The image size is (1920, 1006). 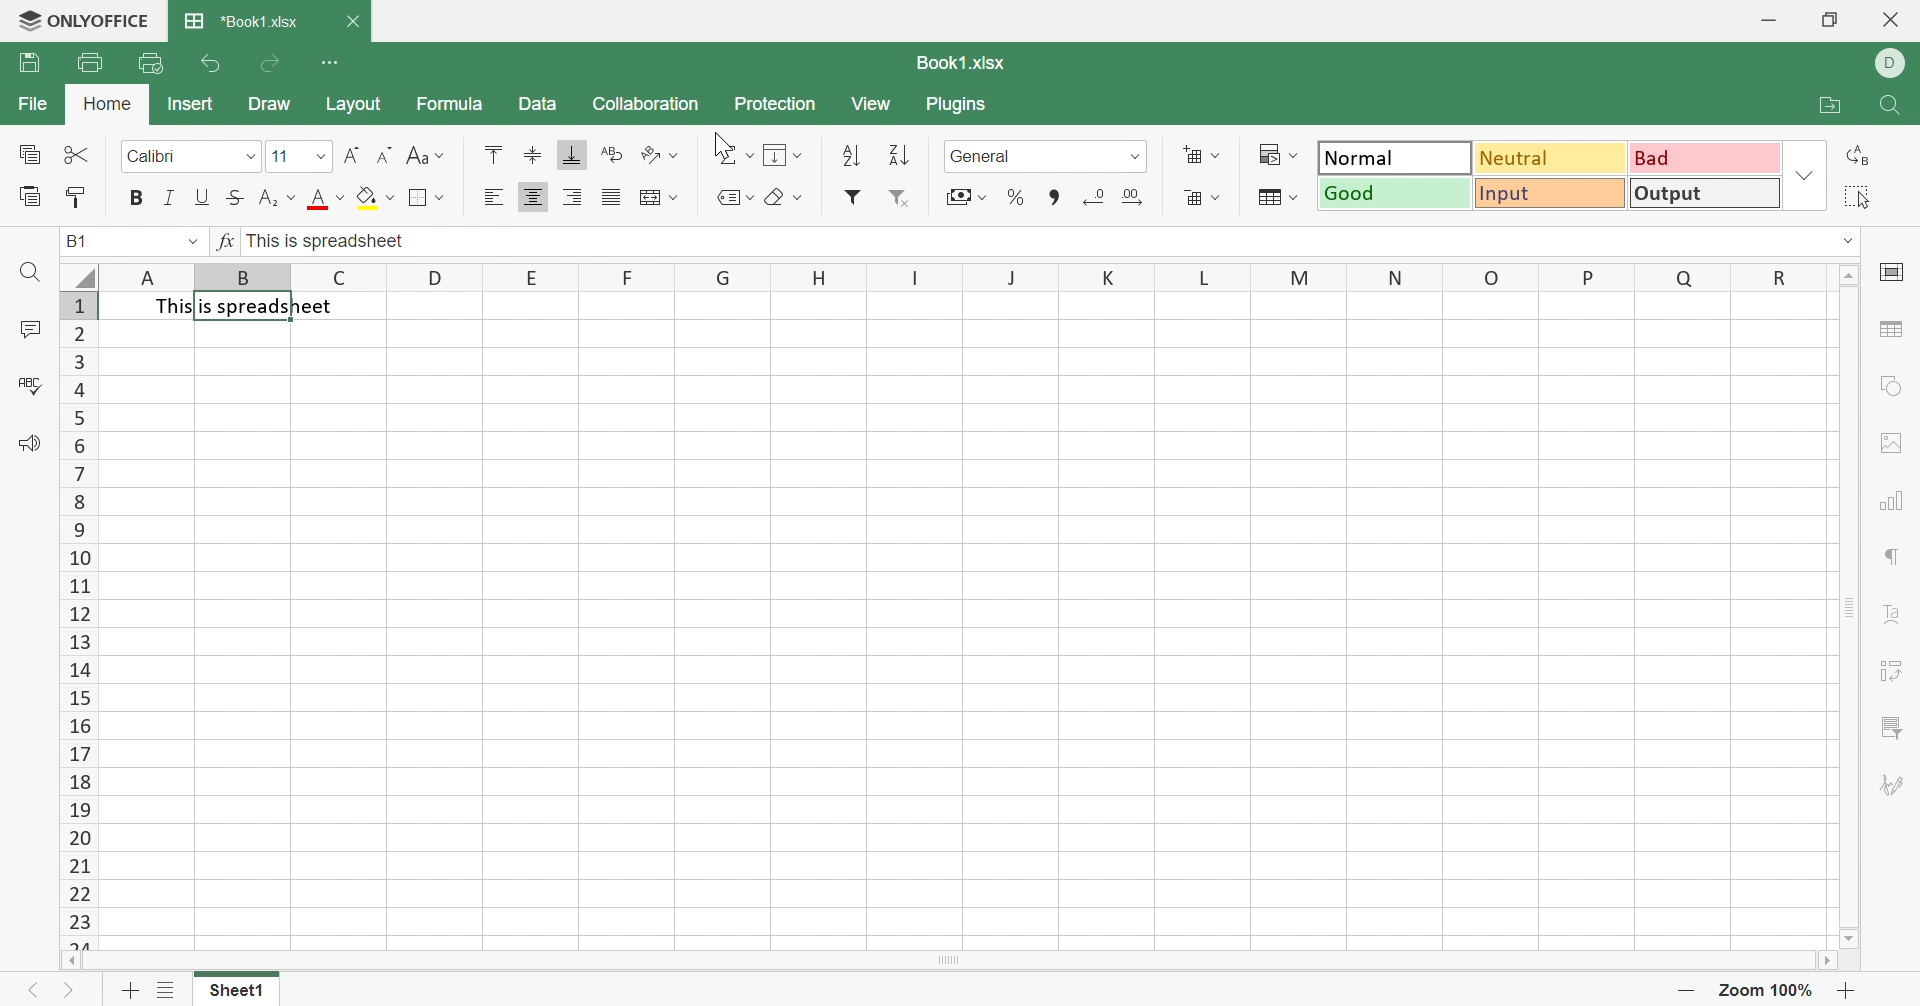 I want to click on Borders, so click(x=421, y=198).